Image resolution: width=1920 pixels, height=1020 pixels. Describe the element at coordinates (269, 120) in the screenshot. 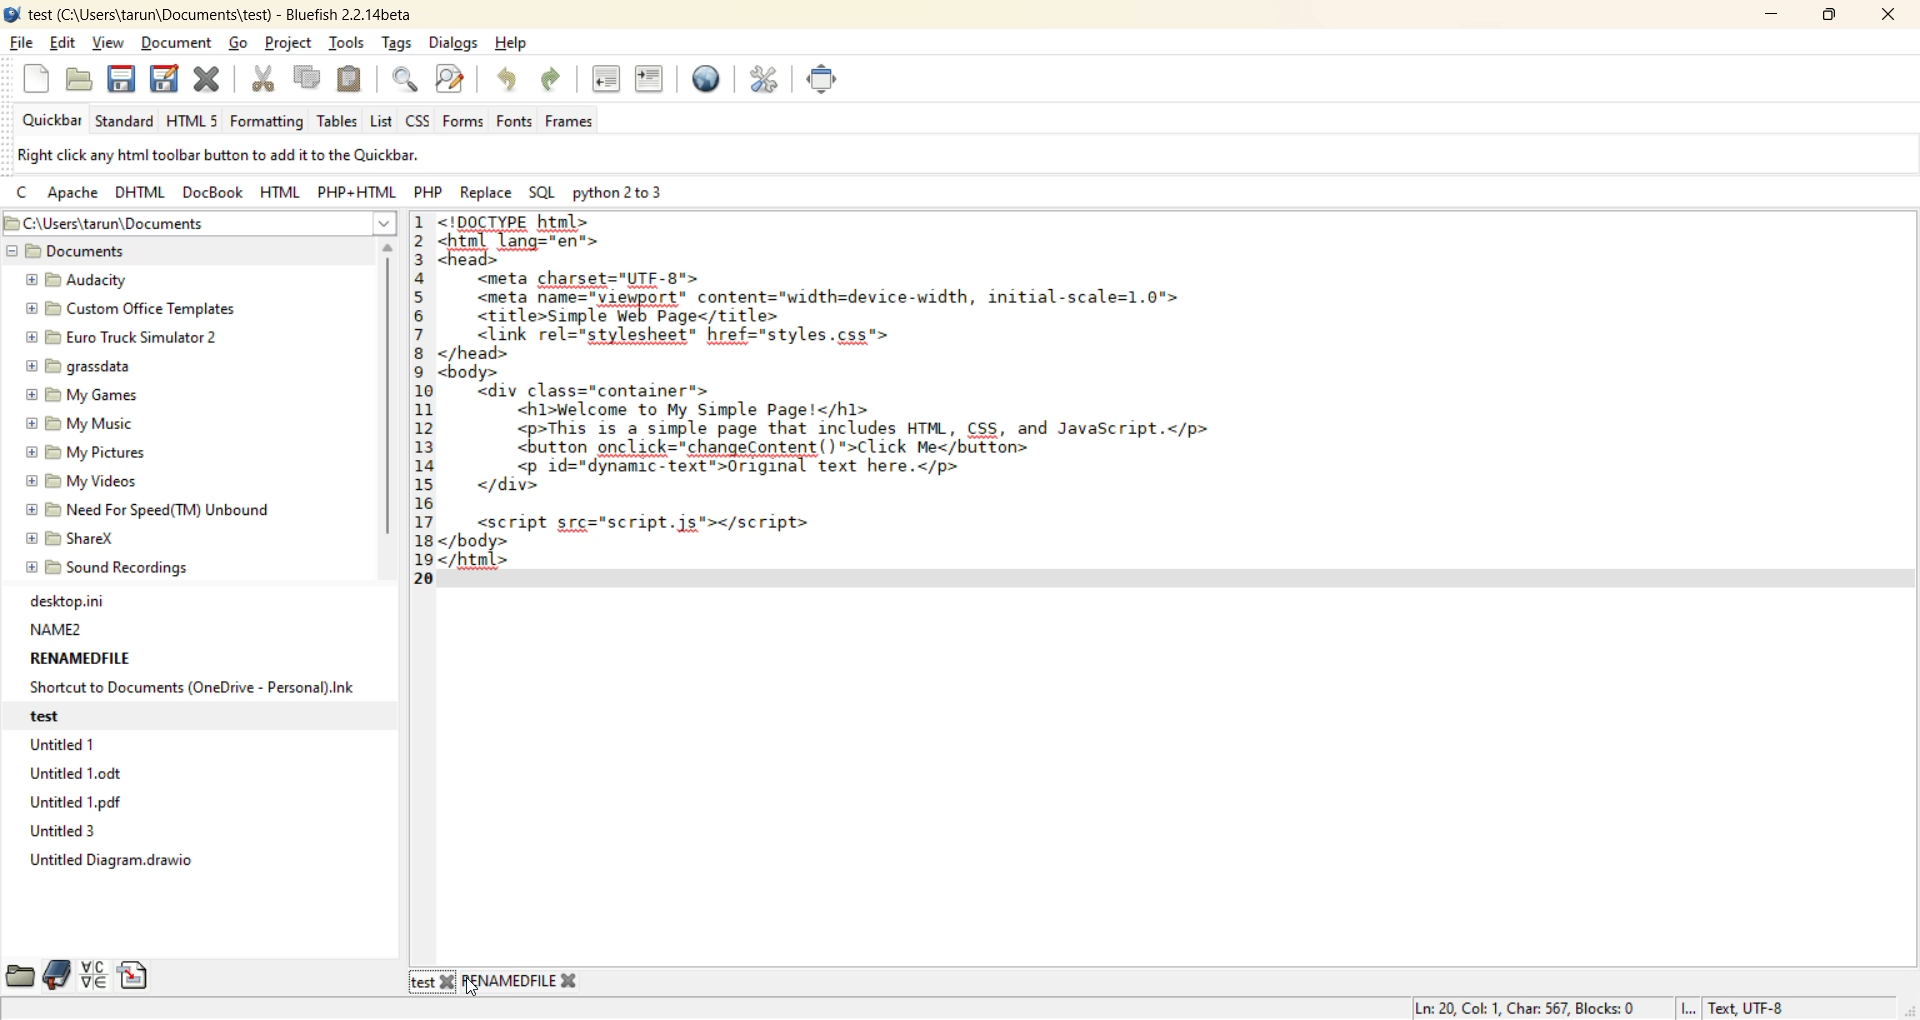

I see `formatting` at that location.